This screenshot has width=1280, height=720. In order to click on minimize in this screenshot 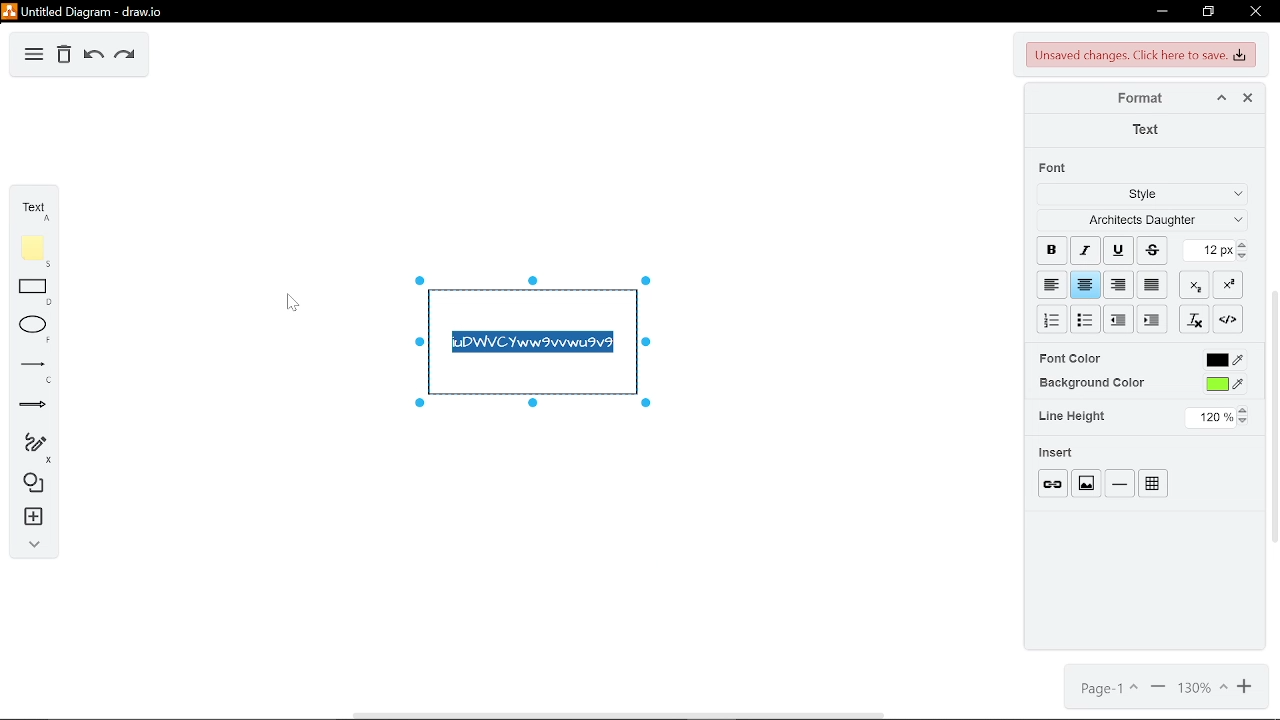, I will do `click(1162, 13)`.